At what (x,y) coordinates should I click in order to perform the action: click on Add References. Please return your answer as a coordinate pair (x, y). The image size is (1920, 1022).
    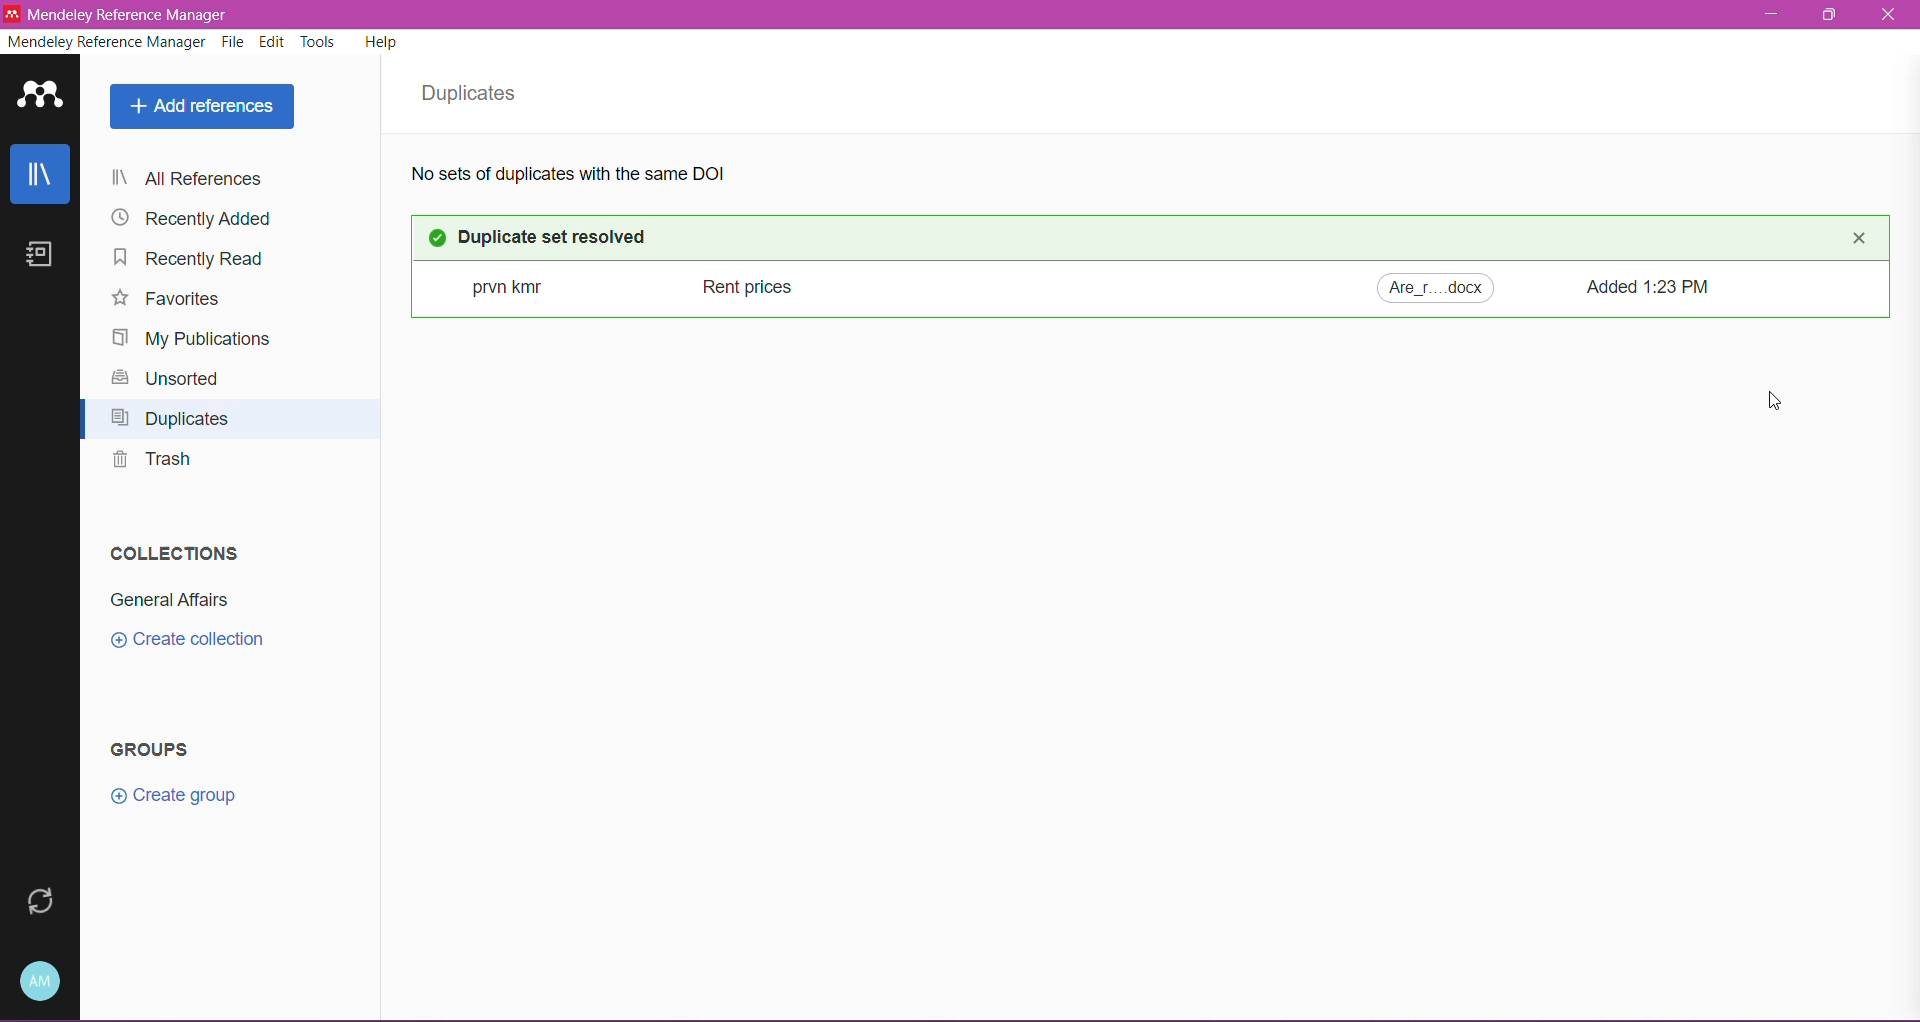
    Looking at the image, I should click on (201, 108).